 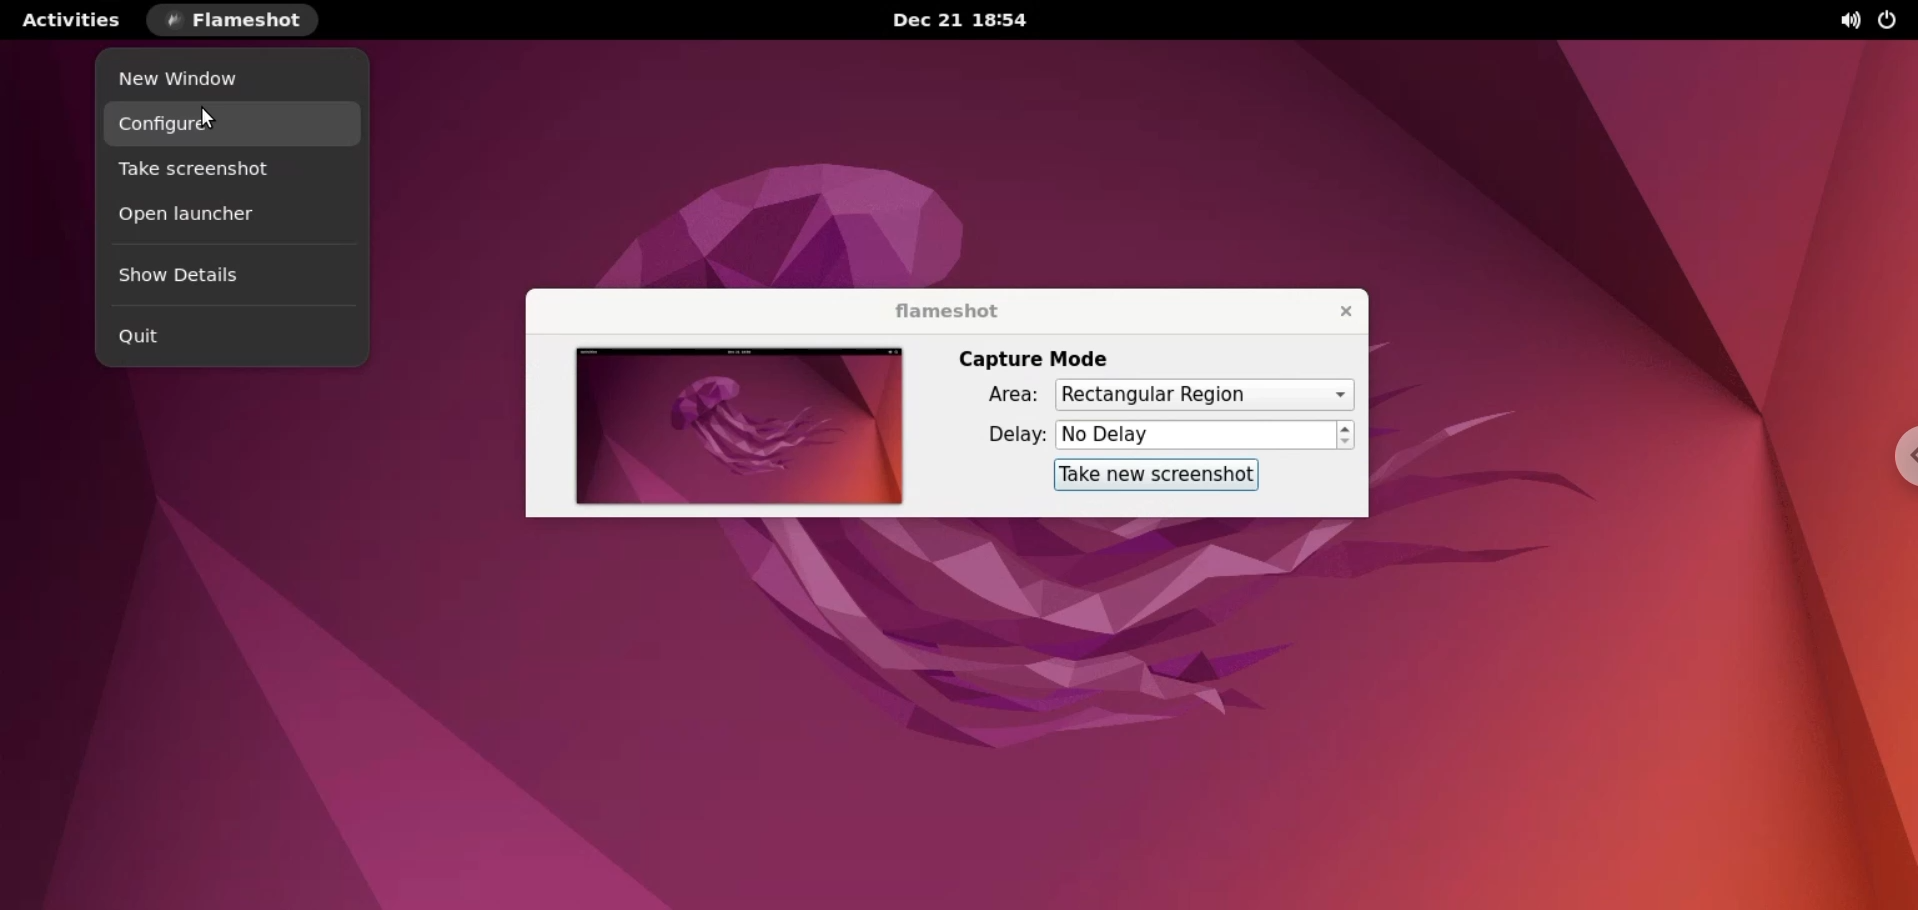 I want to click on chrome options, so click(x=1896, y=455).